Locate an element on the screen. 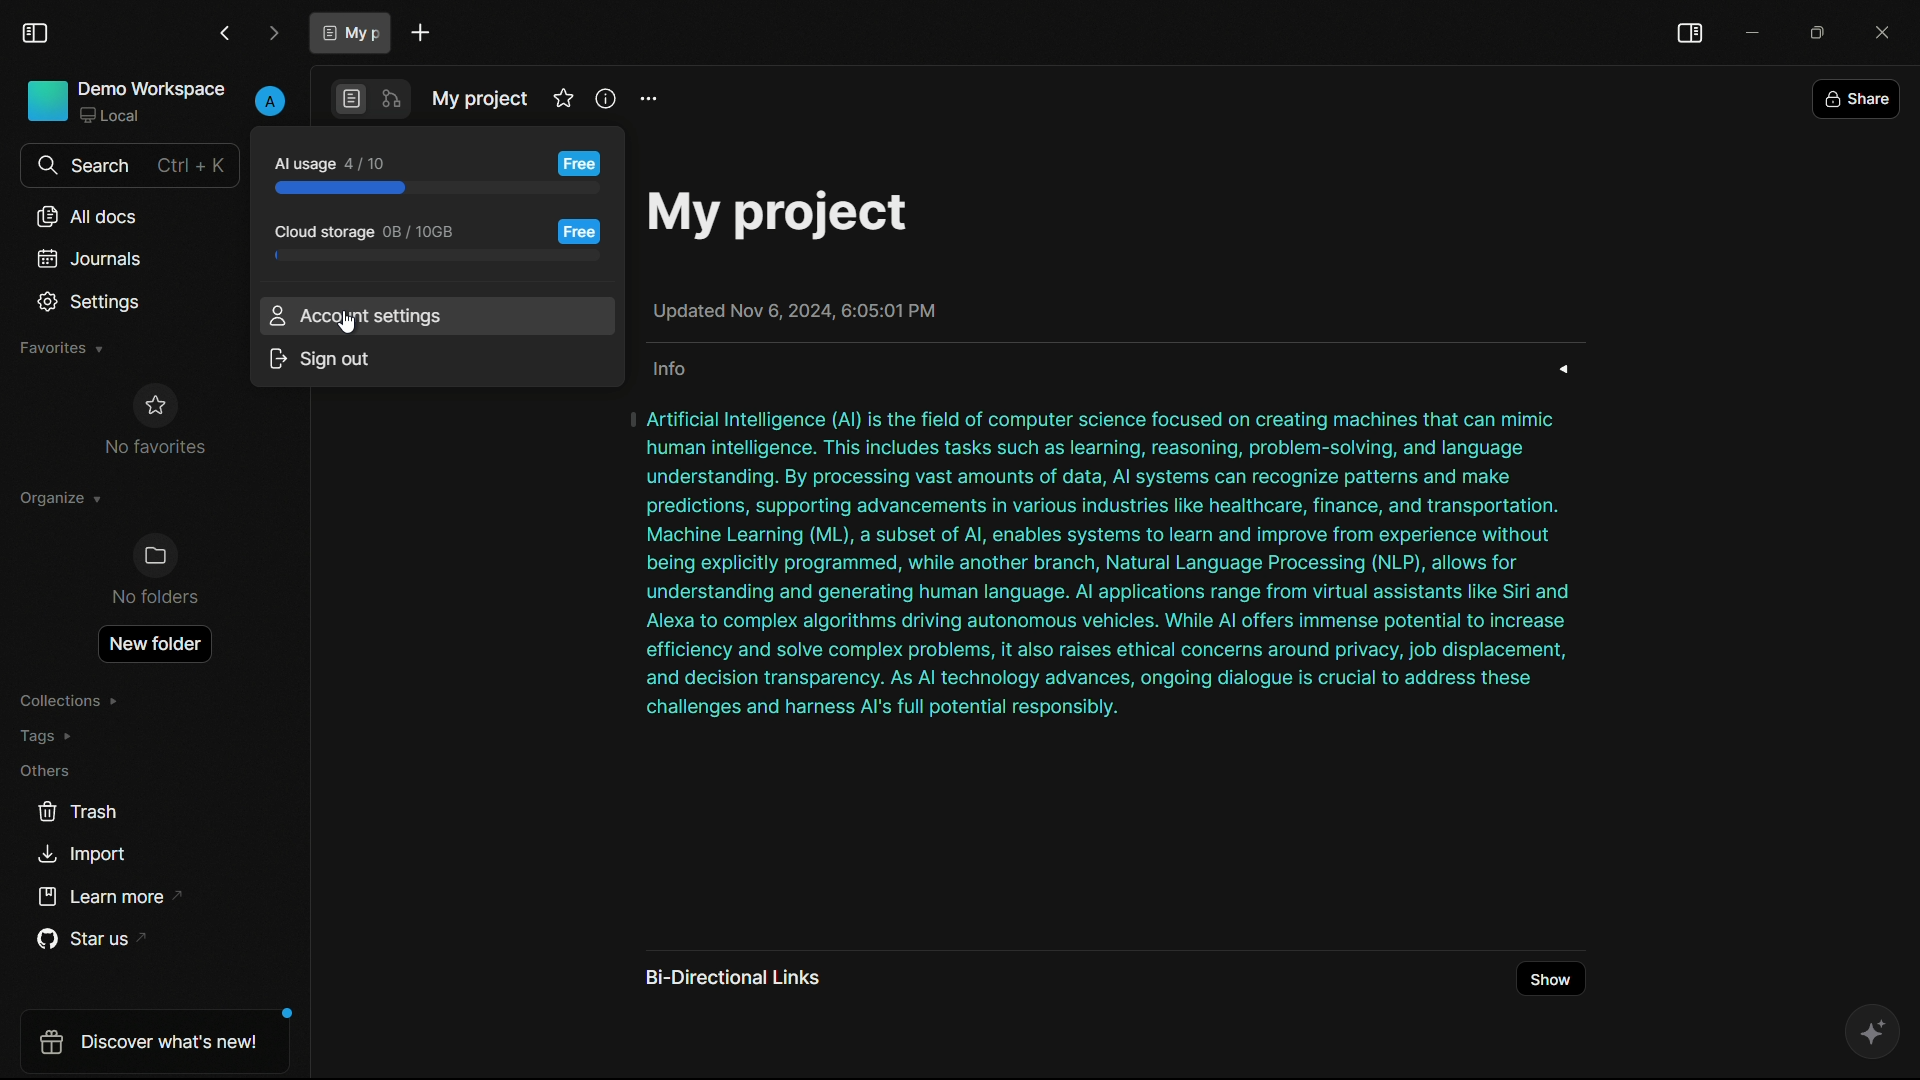  profile is located at coordinates (269, 102).